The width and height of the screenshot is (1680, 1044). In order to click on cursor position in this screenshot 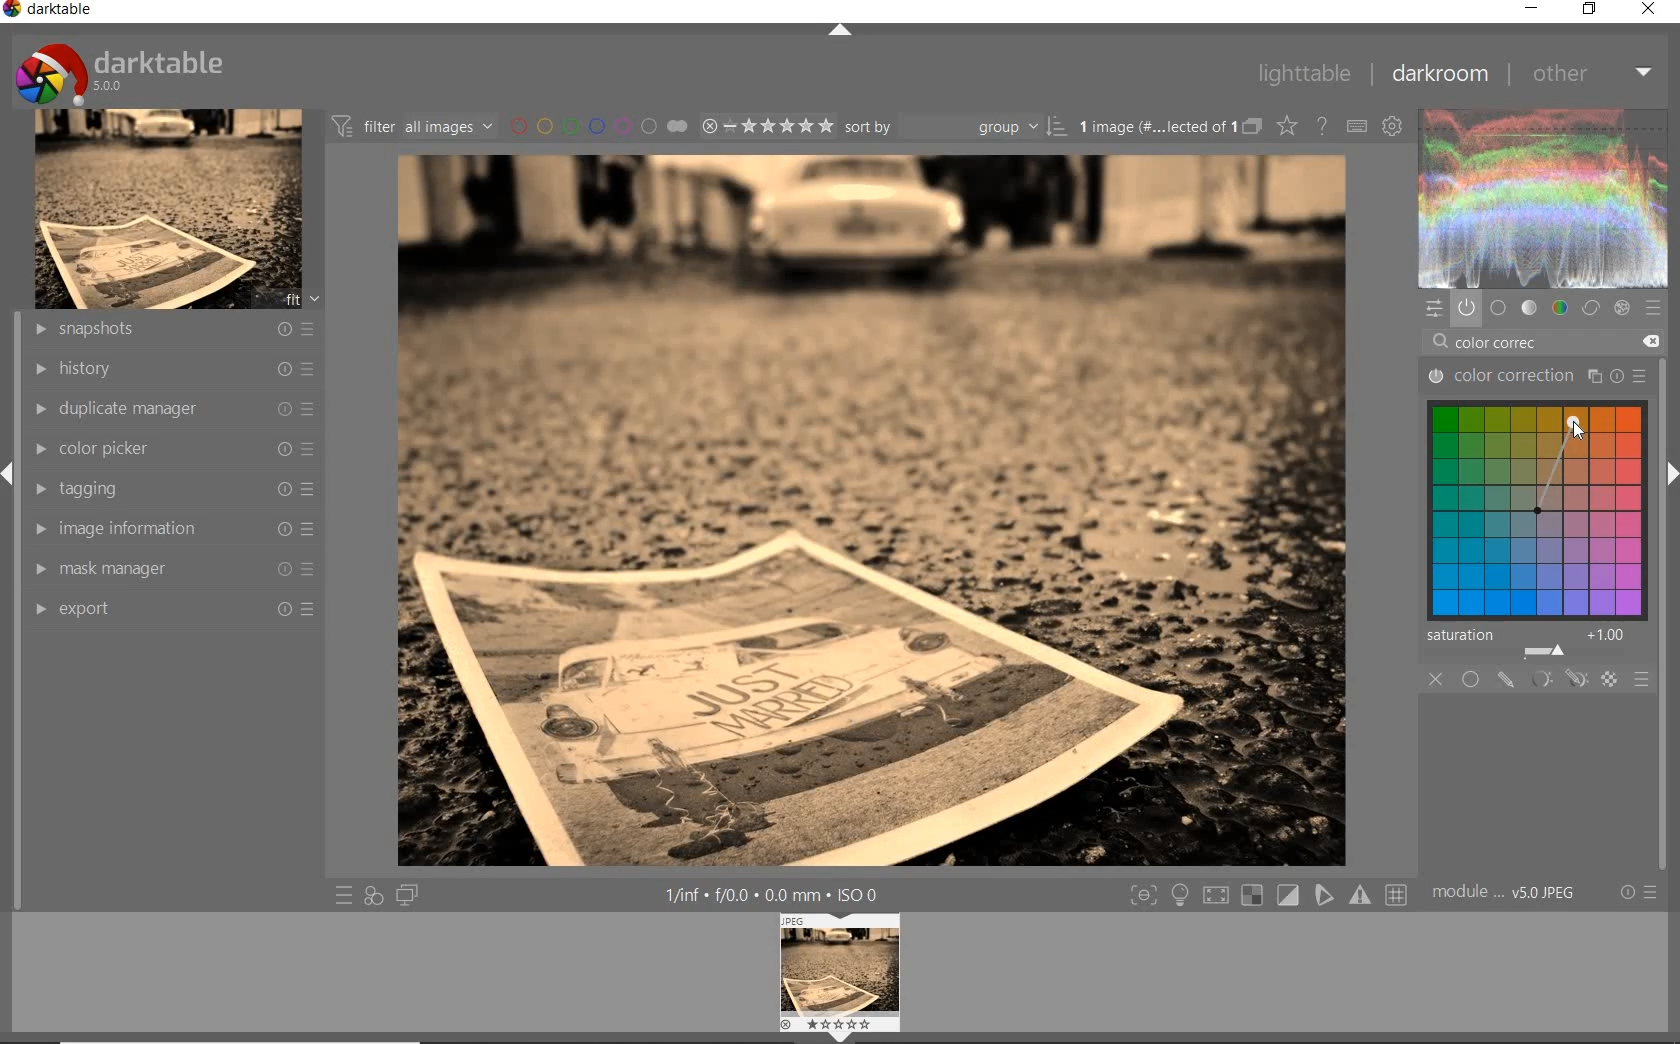, I will do `click(1577, 428)`.